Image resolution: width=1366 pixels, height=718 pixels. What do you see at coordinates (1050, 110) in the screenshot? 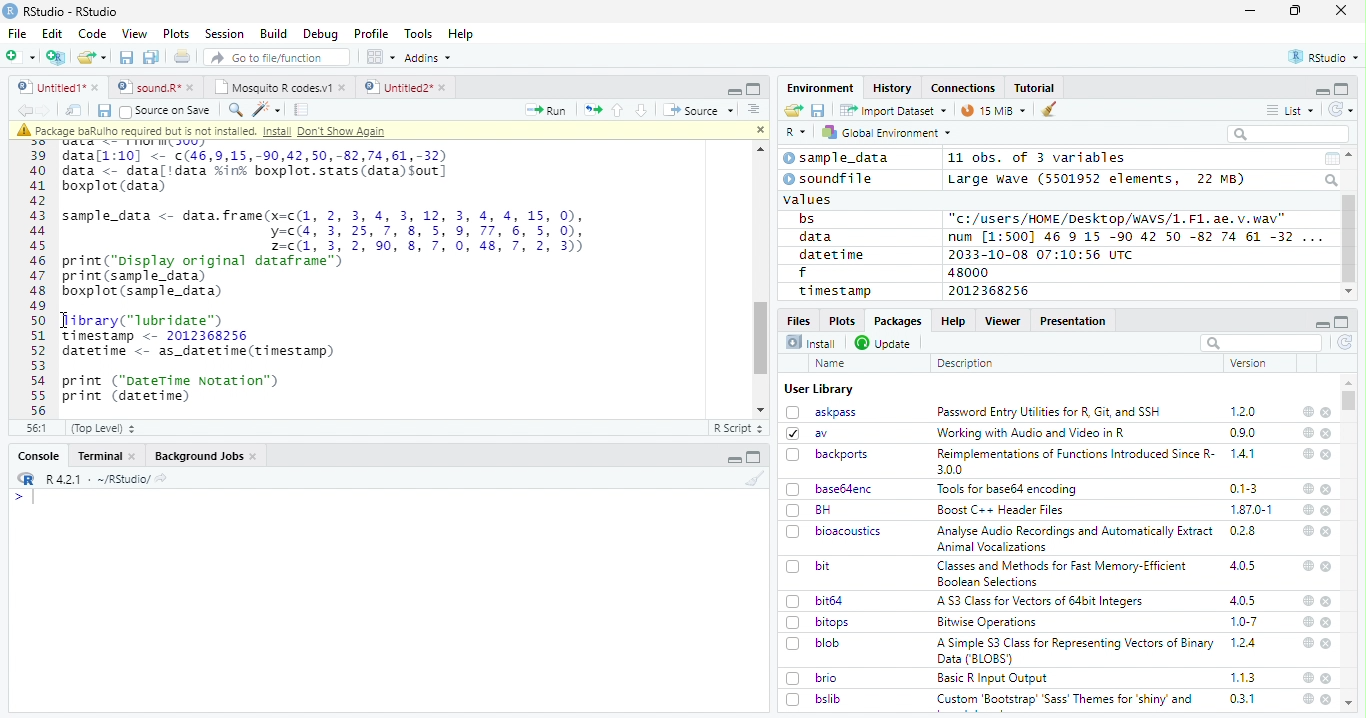
I see `clear workspace` at bounding box center [1050, 110].